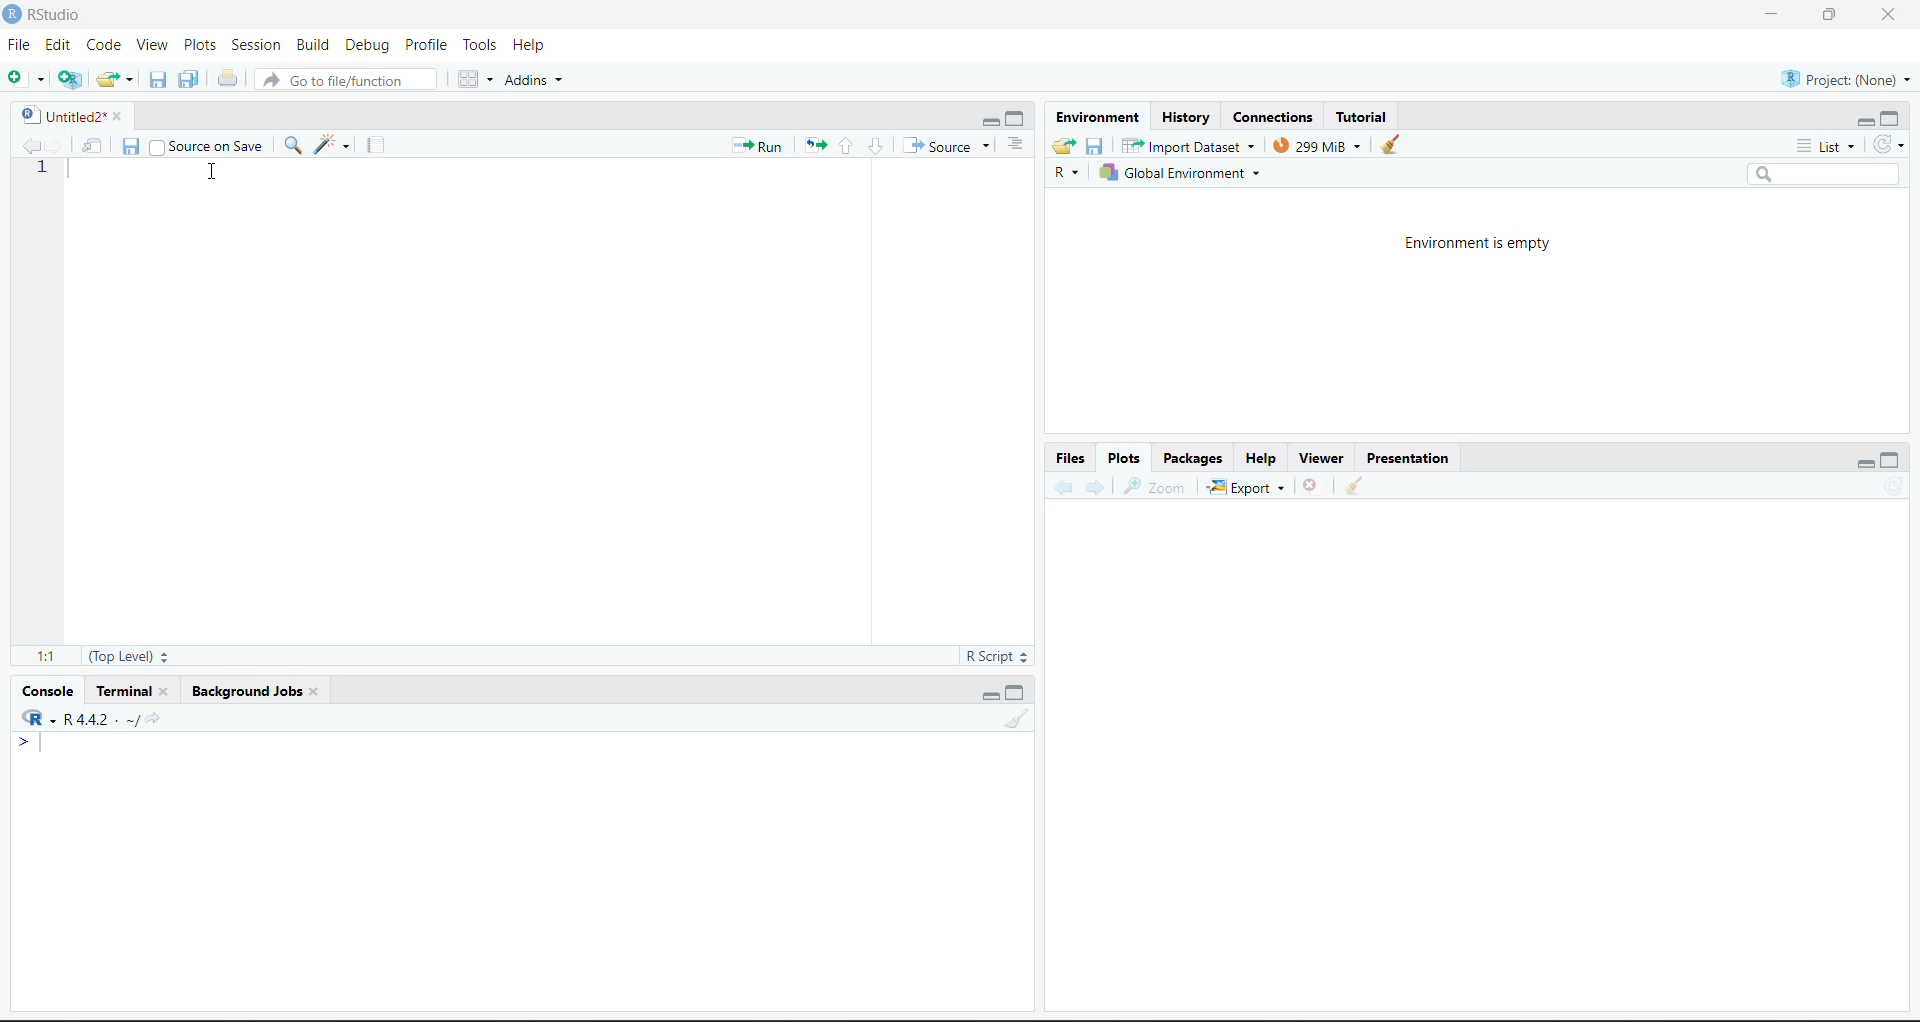 The height and width of the screenshot is (1022, 1920). Describe the element at coordinates (1096, 115) in the screenshot. I see `Environment` at that location.